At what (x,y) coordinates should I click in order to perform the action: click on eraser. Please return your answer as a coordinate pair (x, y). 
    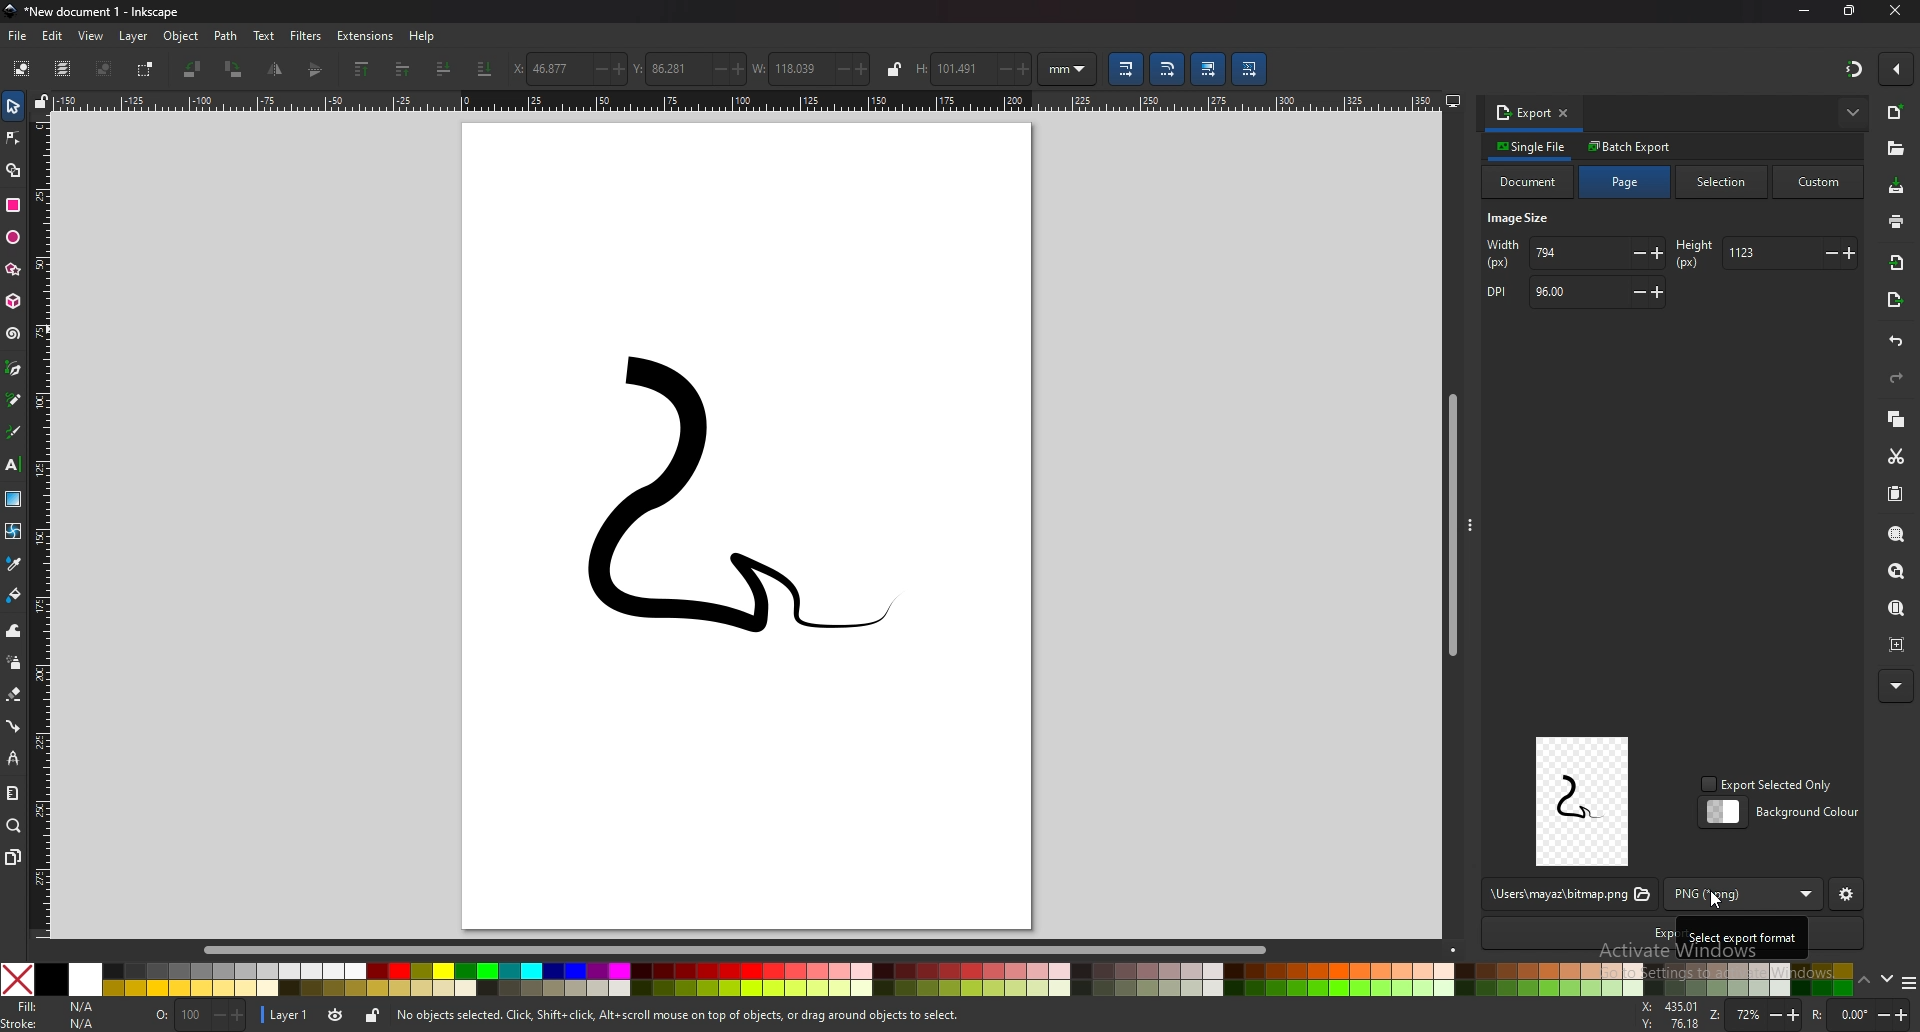
    Looking at the image, I should click on (14, 695).